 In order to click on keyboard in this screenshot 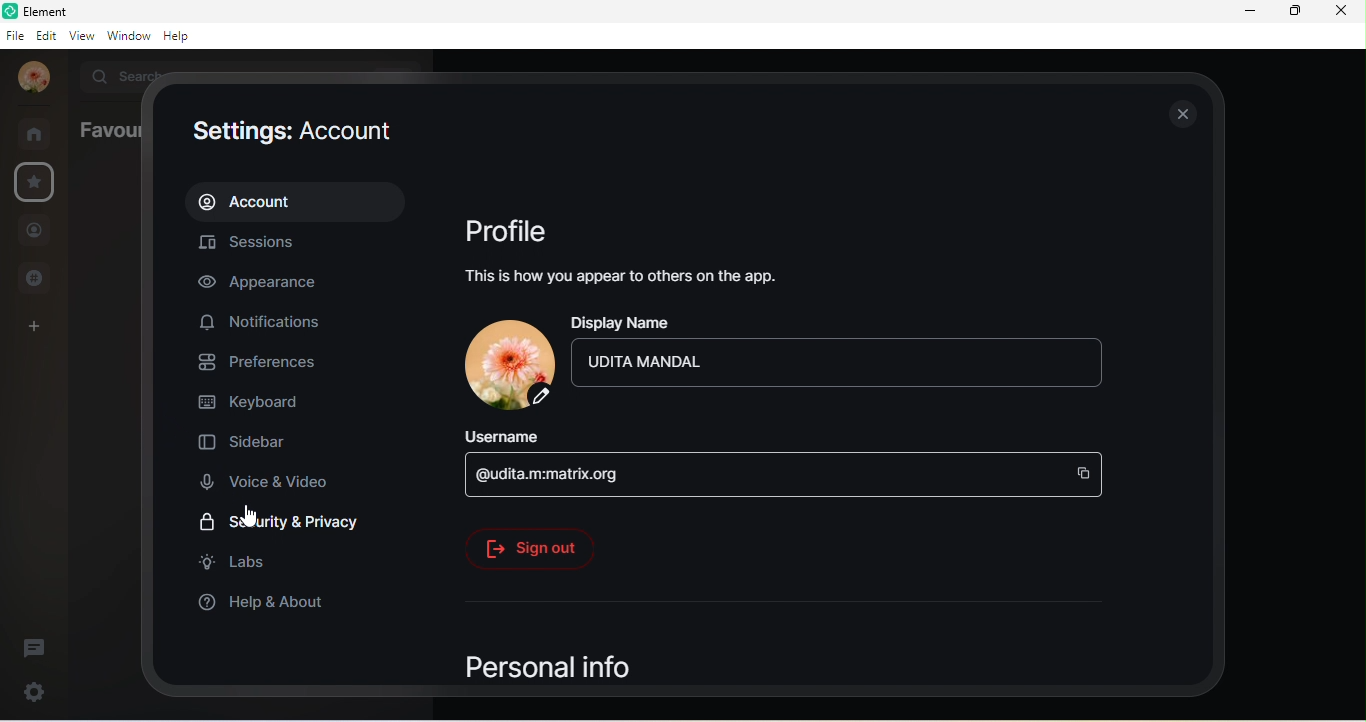, I will do `click(255, 399)`.